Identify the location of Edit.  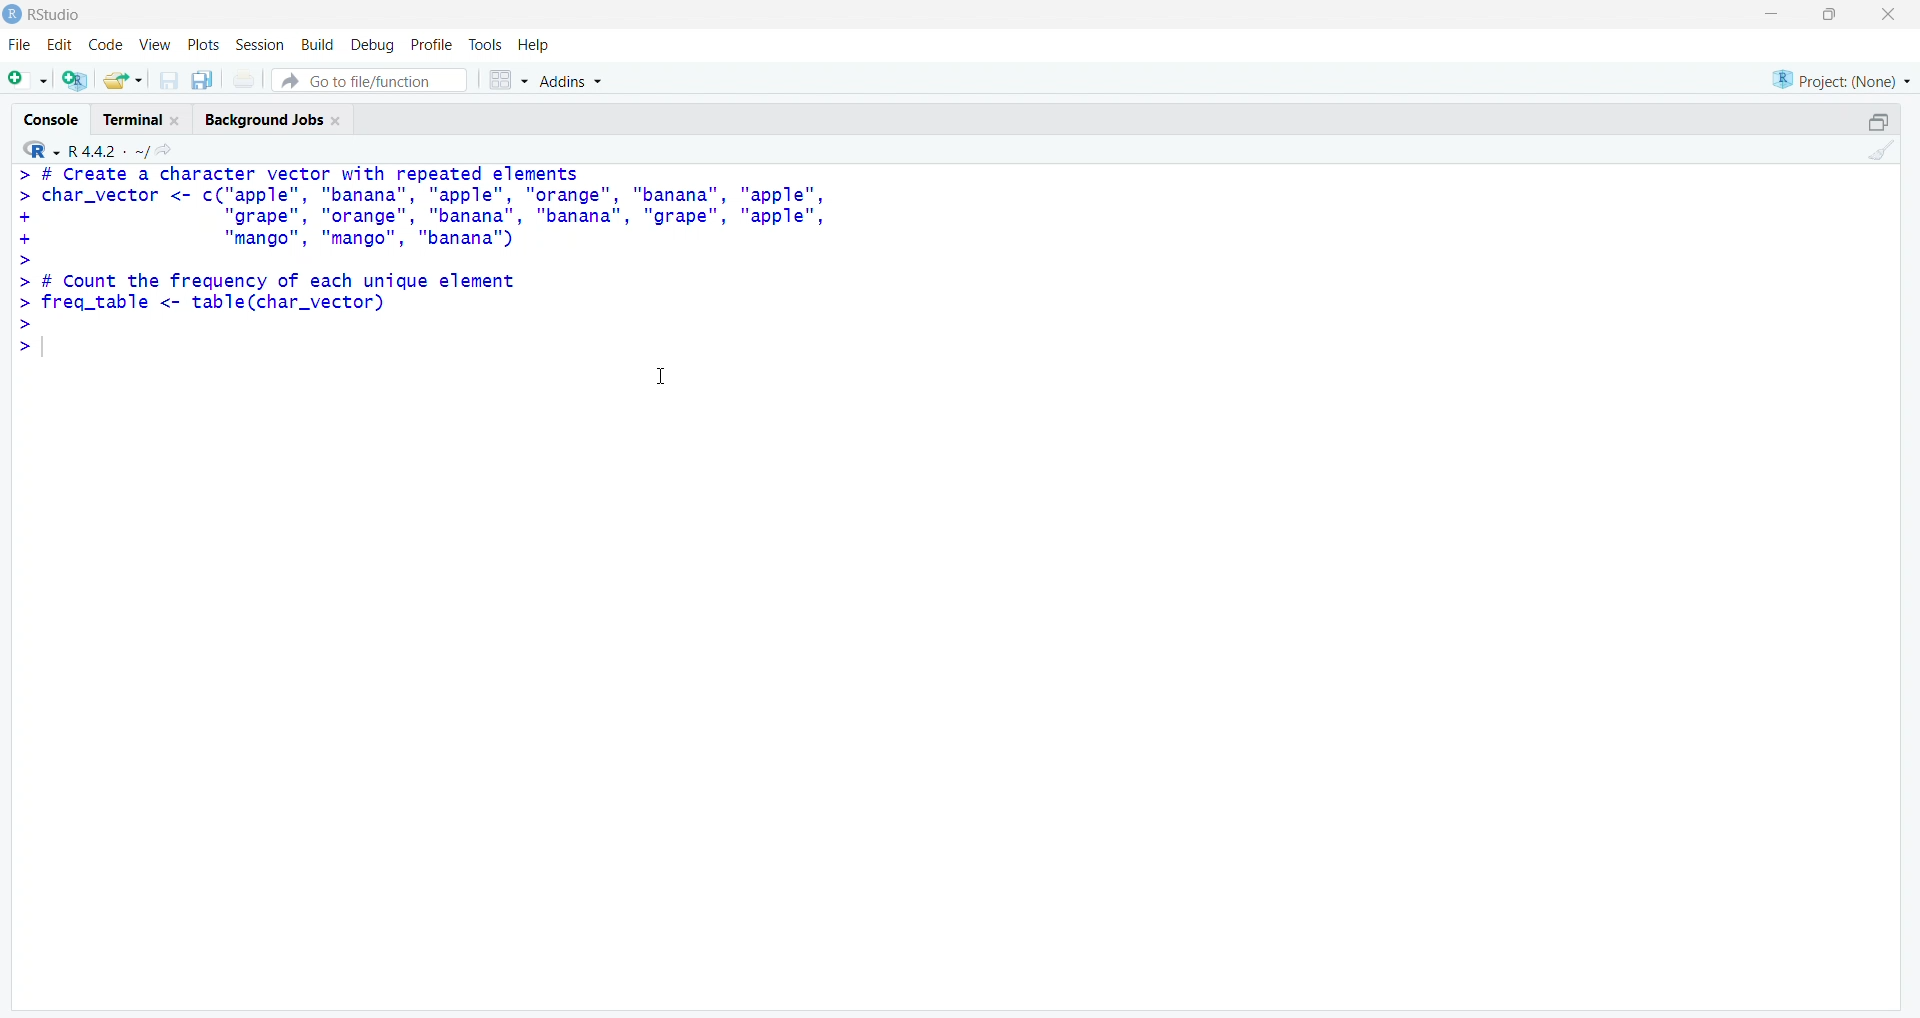
(59, 45).